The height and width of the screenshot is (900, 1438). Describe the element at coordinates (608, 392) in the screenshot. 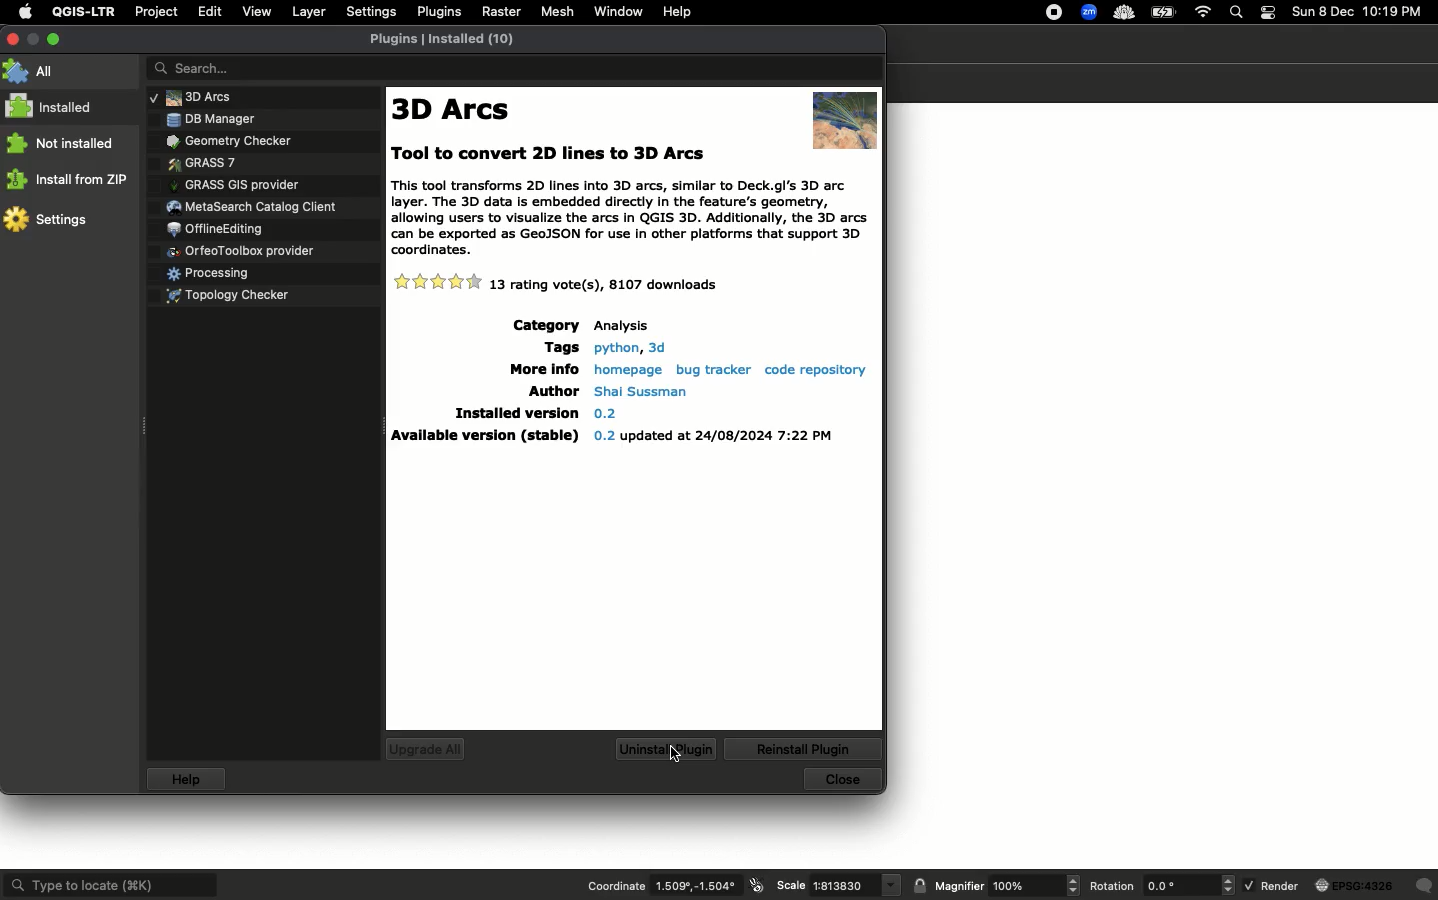

I see `Details` at that location.